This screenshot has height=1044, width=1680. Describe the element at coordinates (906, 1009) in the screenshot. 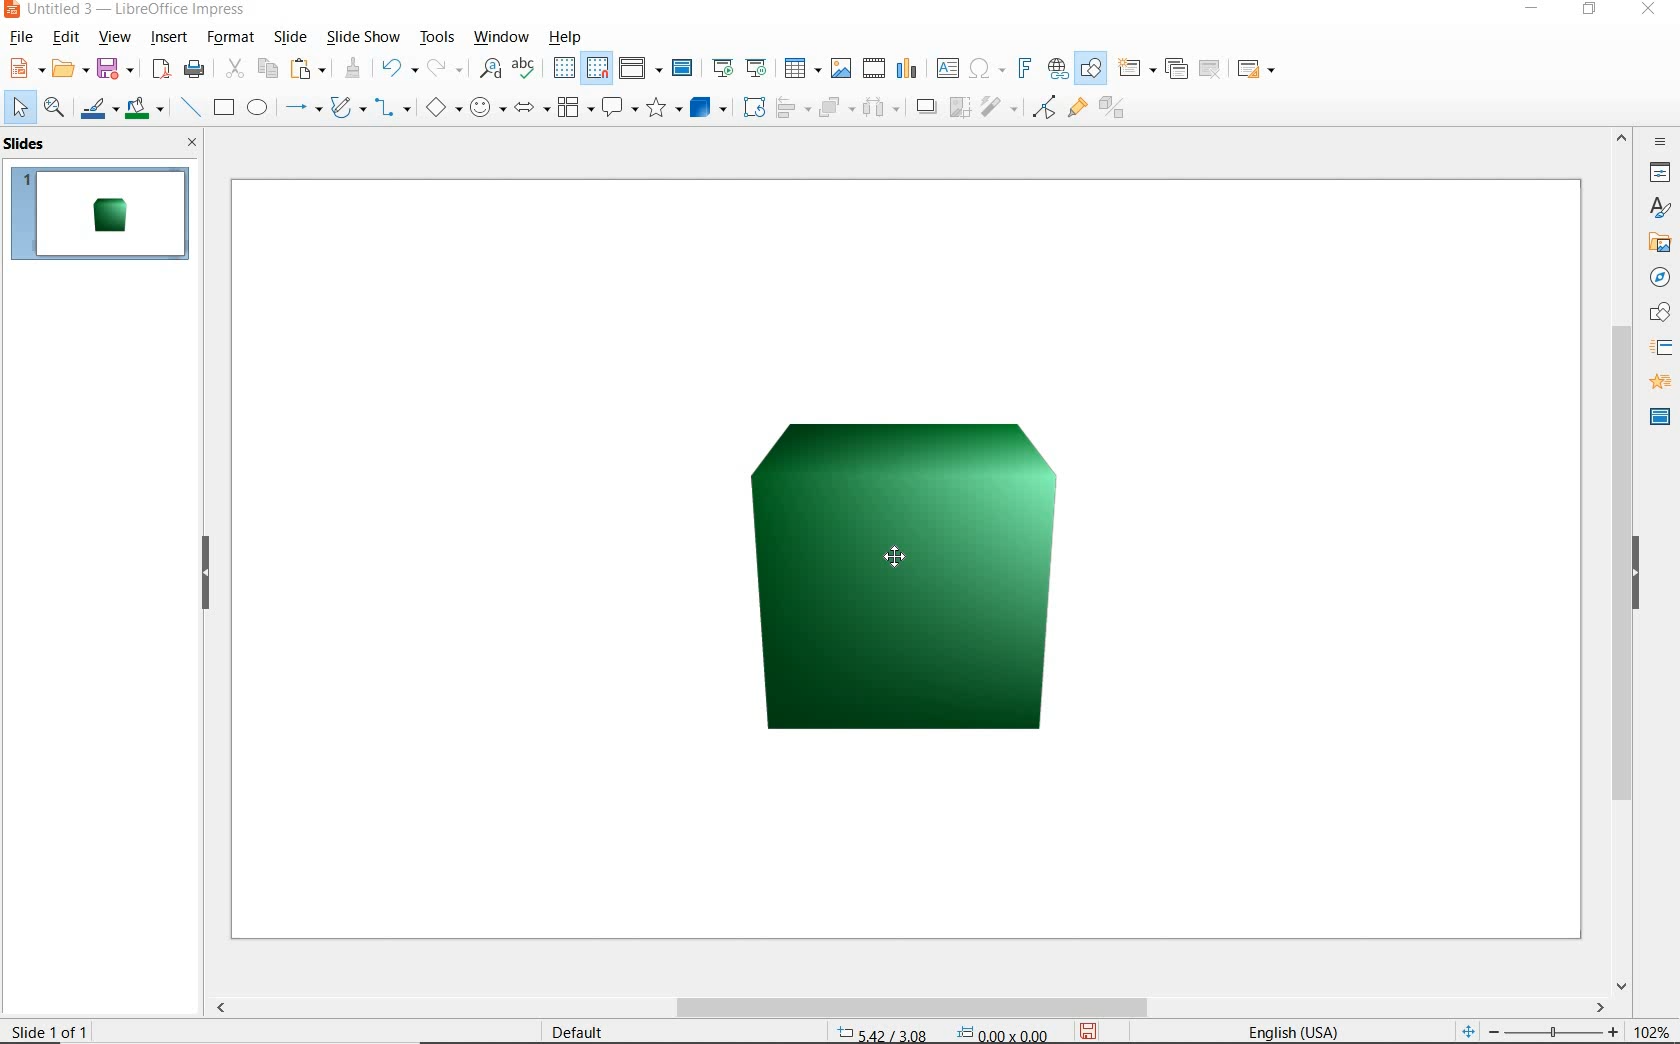

I see `SCROLLBAR` at that location.